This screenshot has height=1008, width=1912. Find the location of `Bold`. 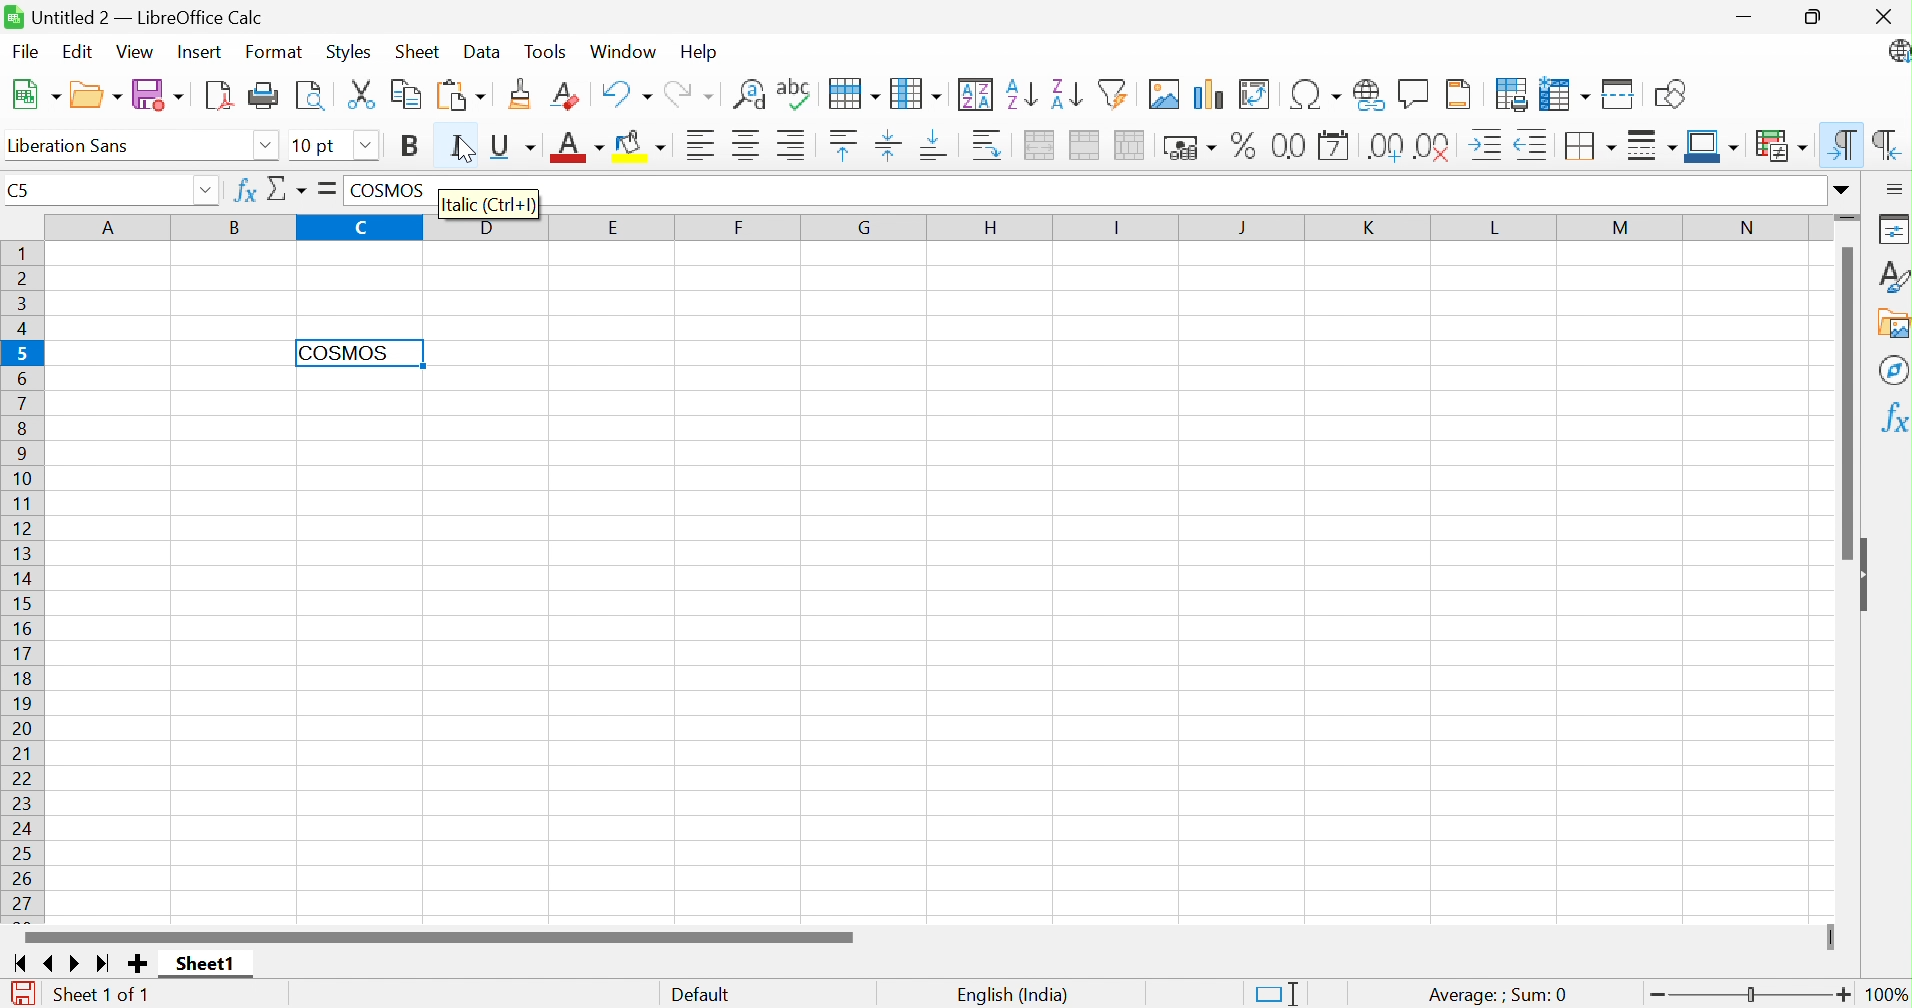

Bold is located at coordinates (411, 145).